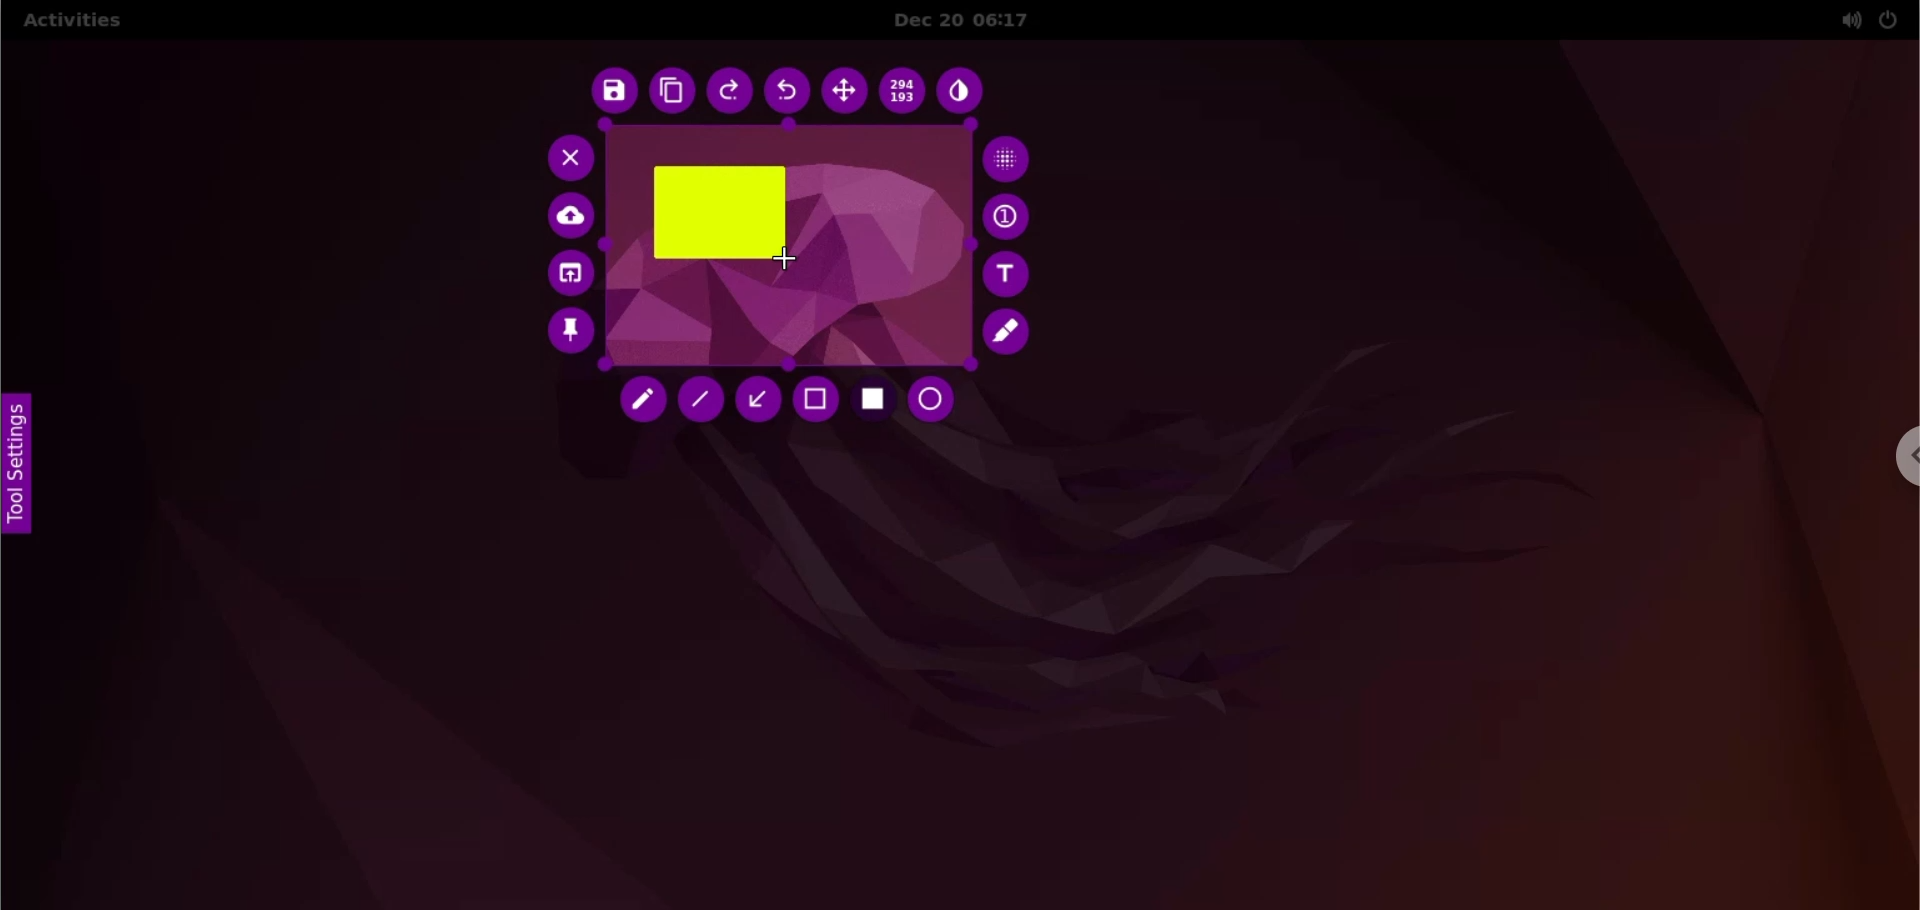  Describe the element at coordinates (701, 400) in the screenshot. I see `line tool` at that location.